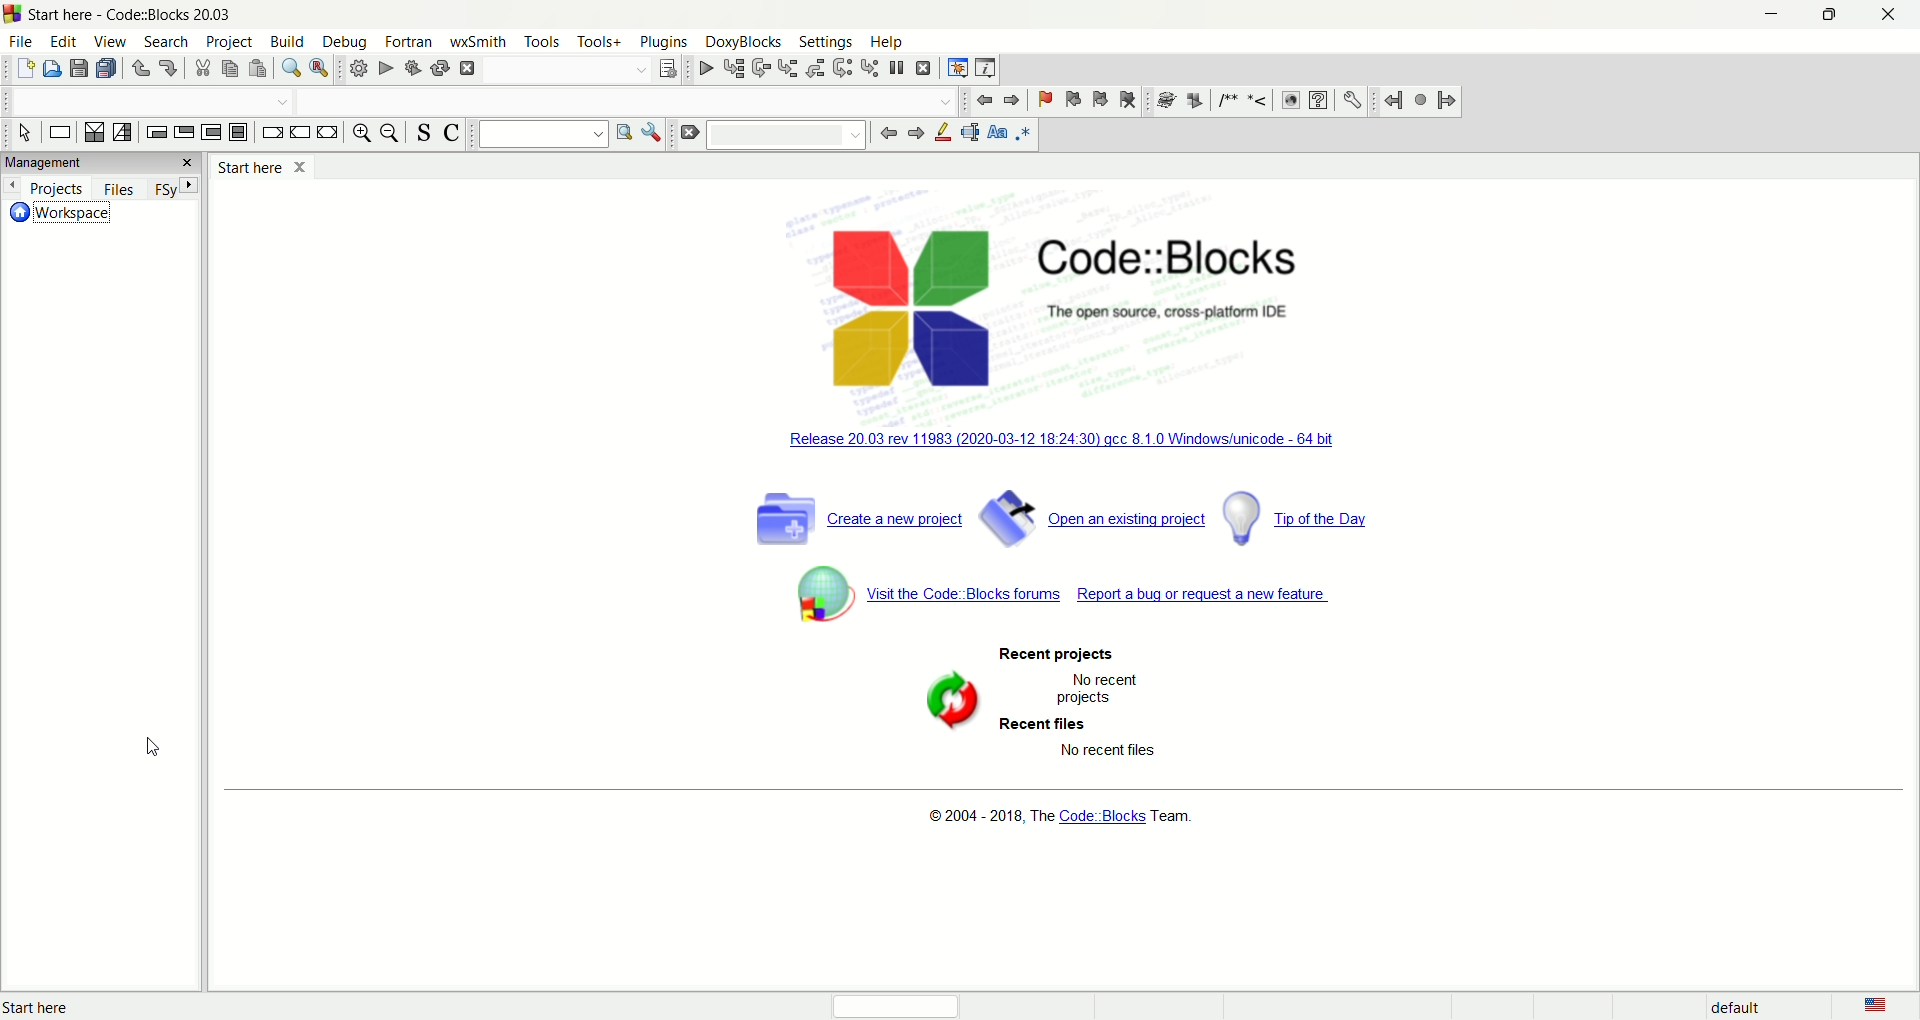  I want to click on language, so click(1886, 1007).